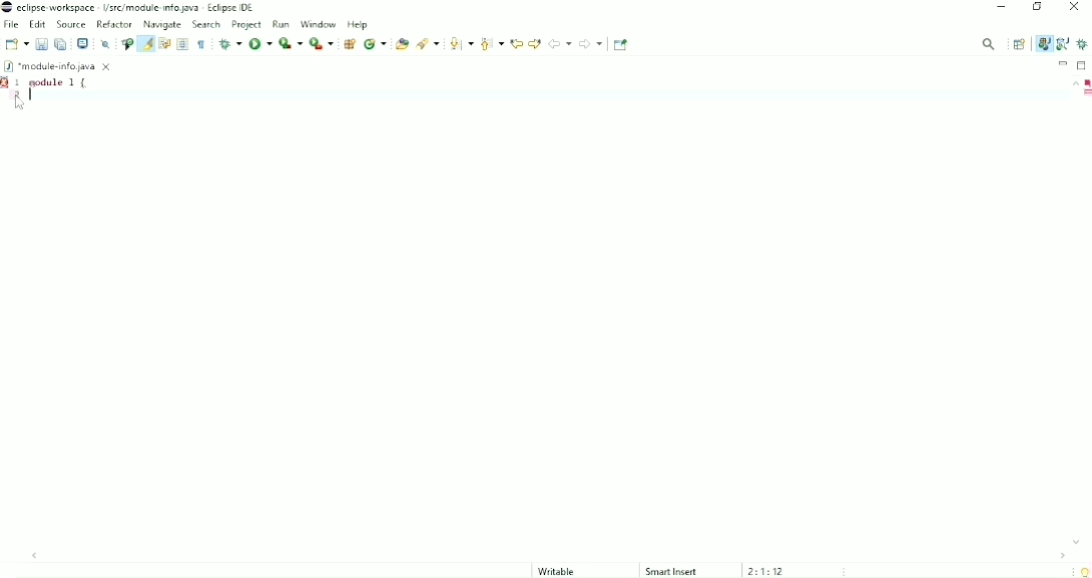  What do you see at coordinates (1003, 8) in the screenshot?
I see `Minimize` at bounding box center [1003, 8].